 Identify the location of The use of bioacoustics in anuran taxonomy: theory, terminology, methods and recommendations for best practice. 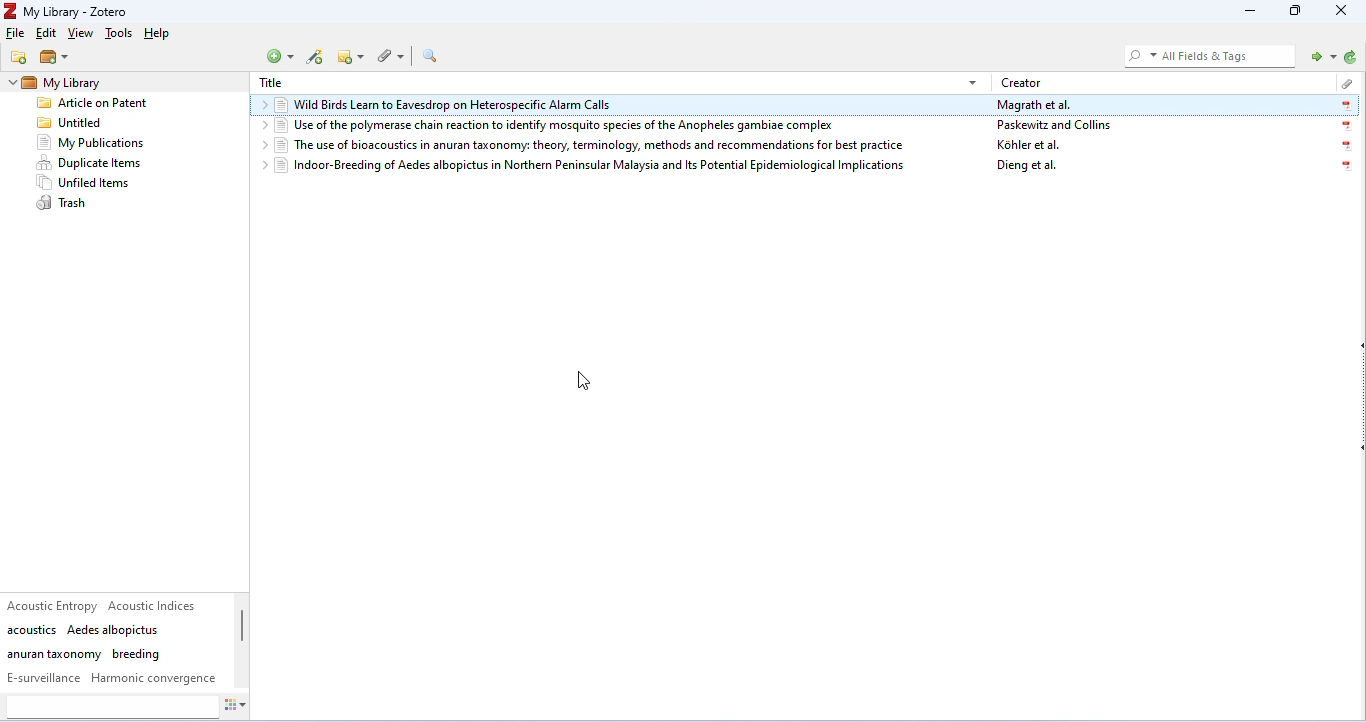
(594, 144).